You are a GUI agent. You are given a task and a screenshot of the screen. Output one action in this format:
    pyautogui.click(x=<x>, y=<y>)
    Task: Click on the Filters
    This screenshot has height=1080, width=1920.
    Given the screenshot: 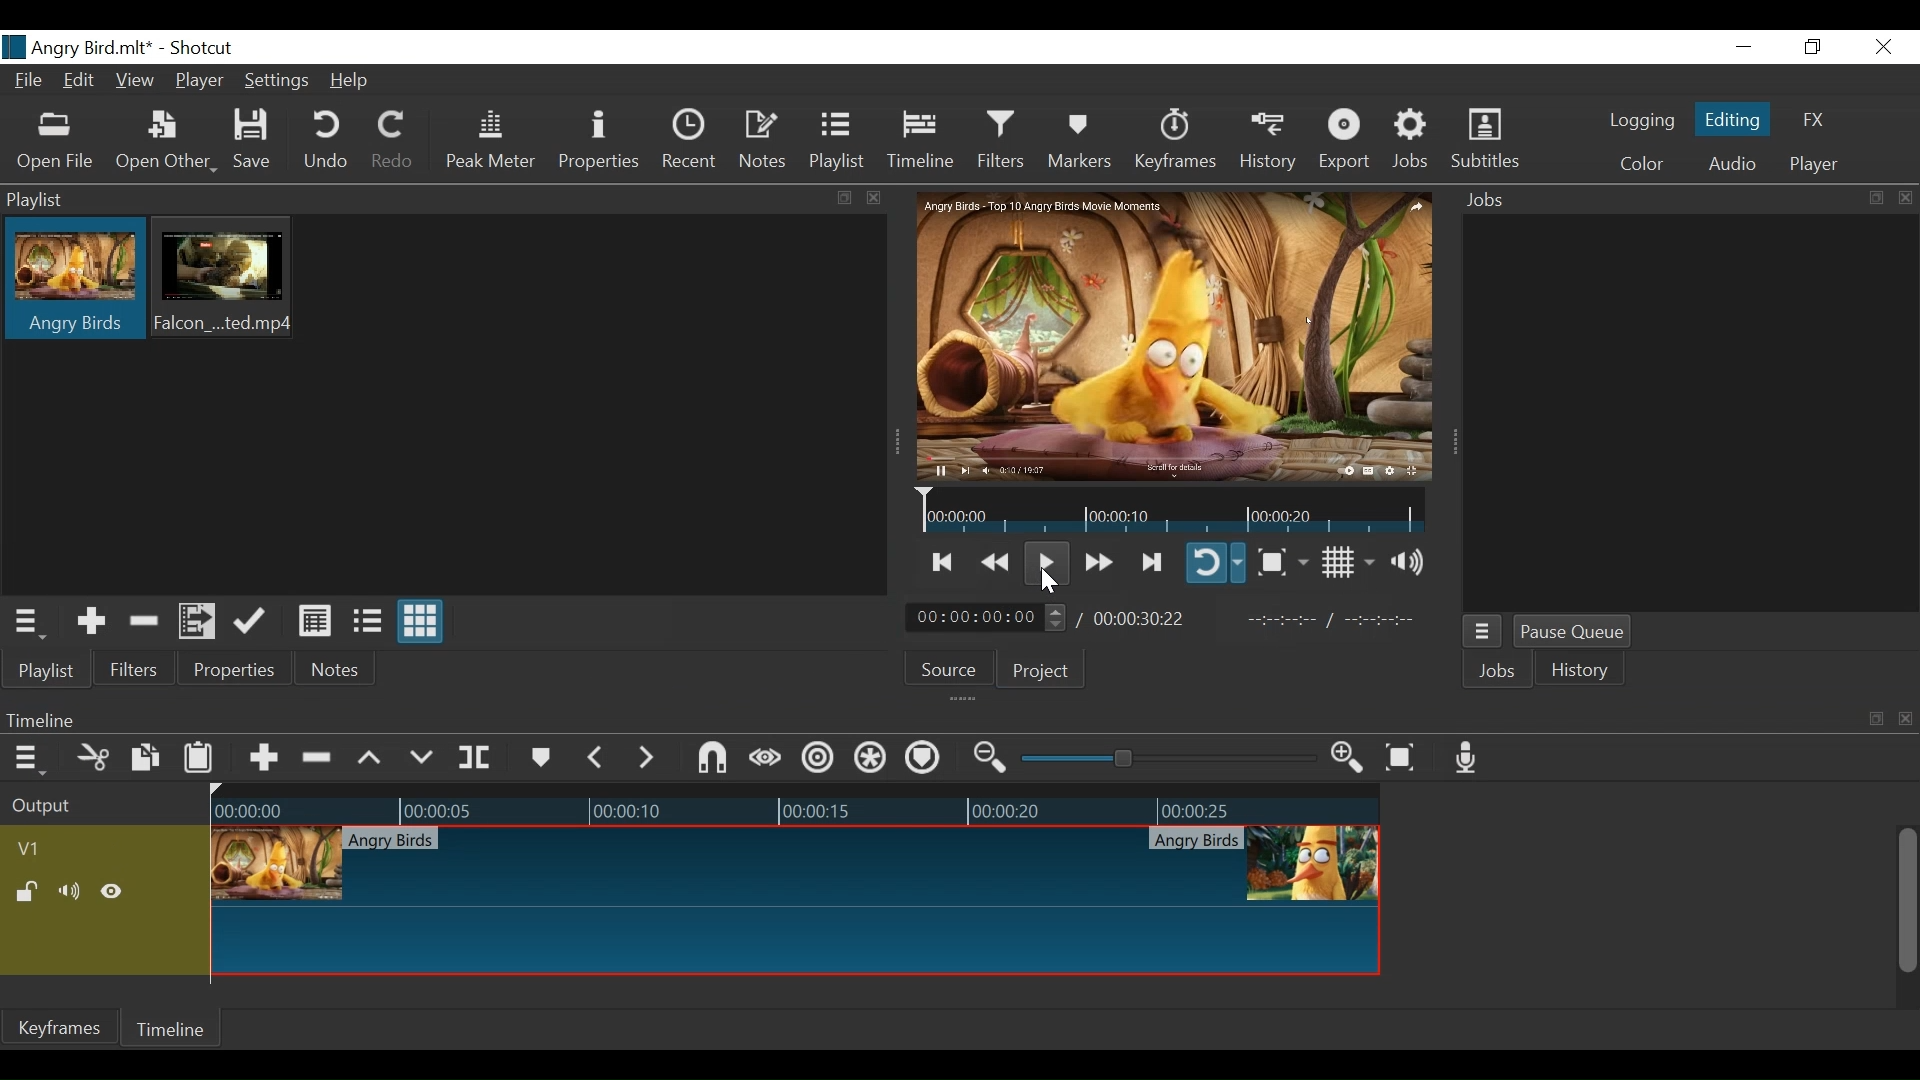 What is the action you would take?
    pyautogui.click(x=998, y=142)
    